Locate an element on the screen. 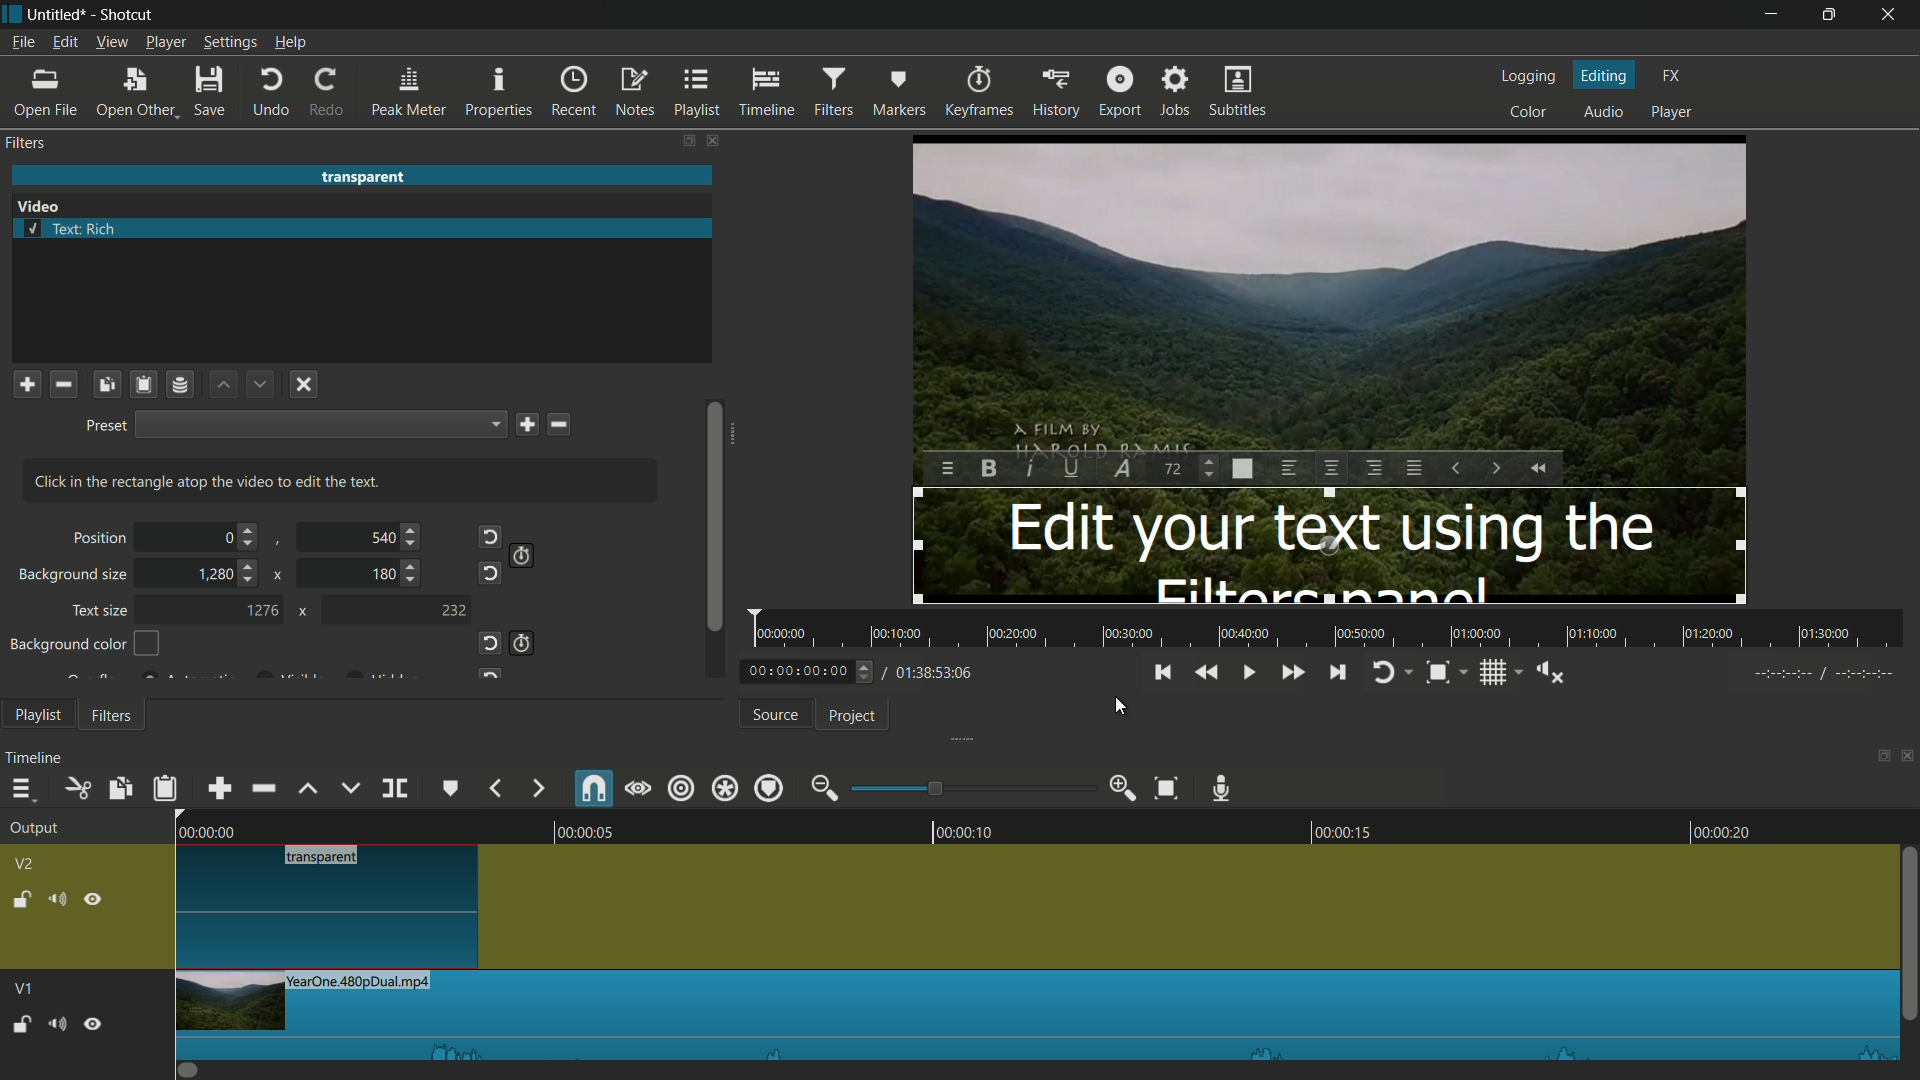 The image size is (1920, 1080). 00:00:20 is located at coordinates (1731, 831).